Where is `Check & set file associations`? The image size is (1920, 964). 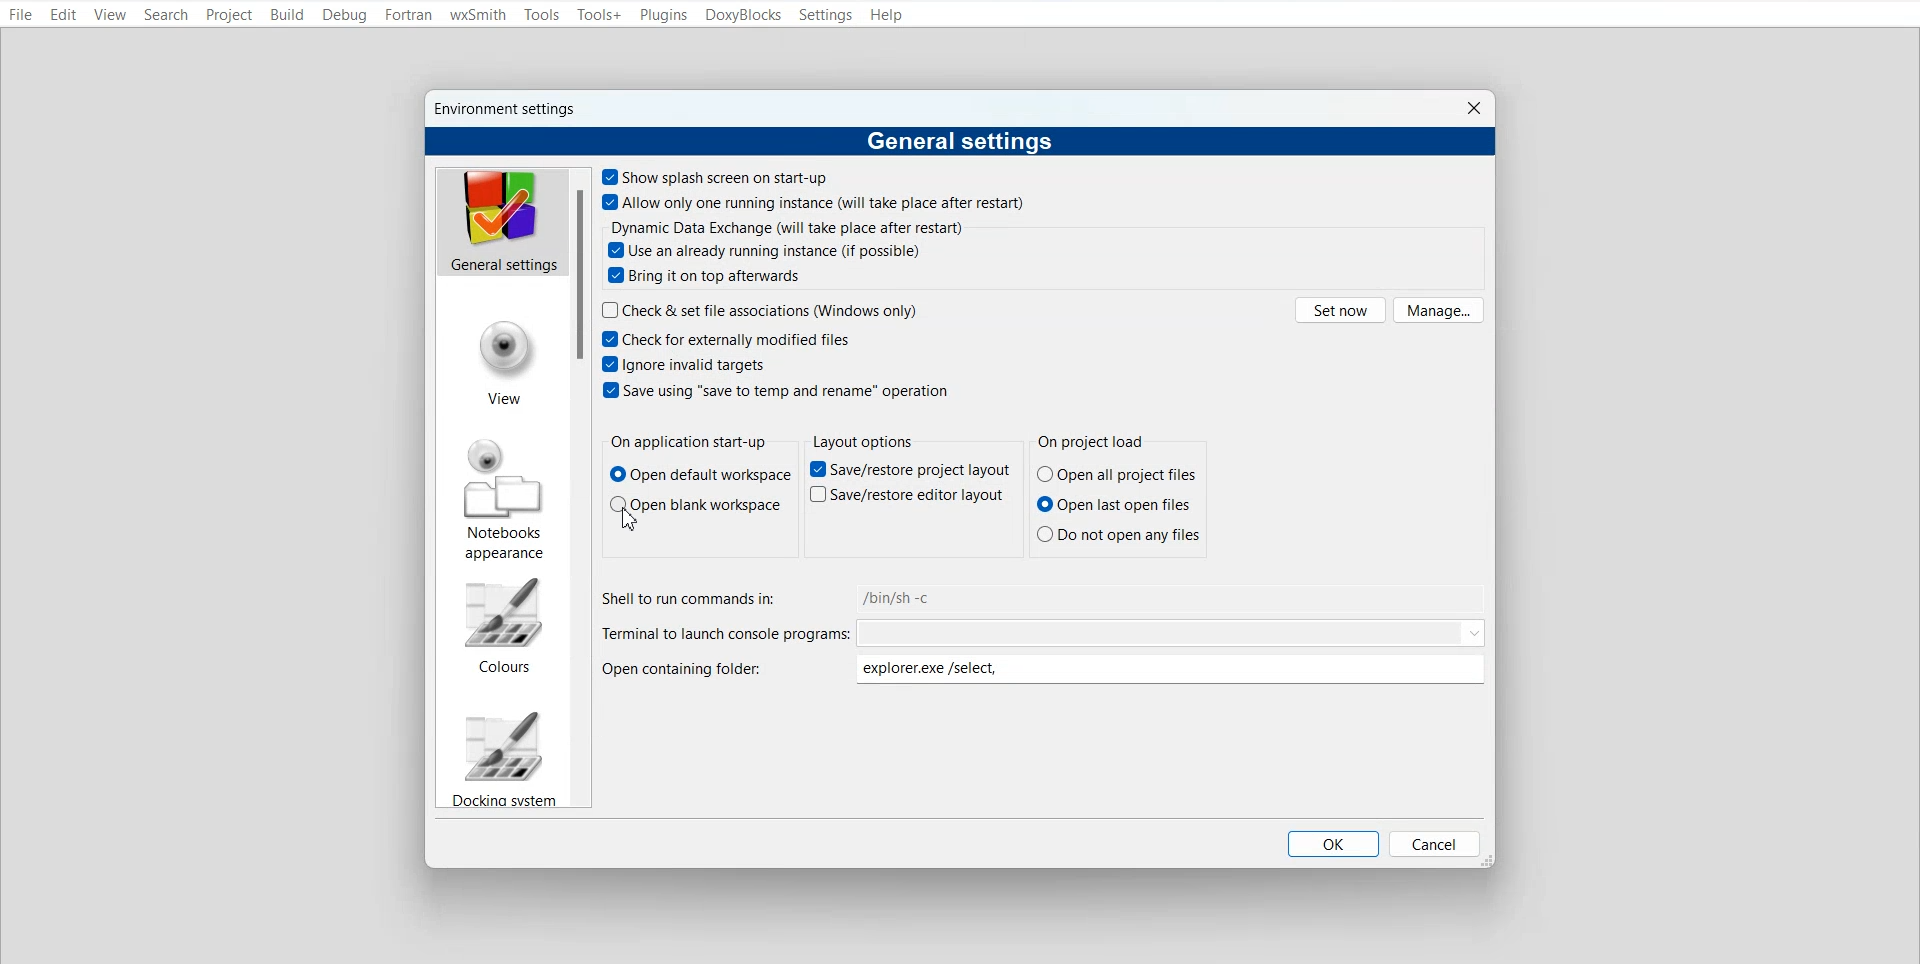 Check & set file associations is located at coordinates (761, 309).